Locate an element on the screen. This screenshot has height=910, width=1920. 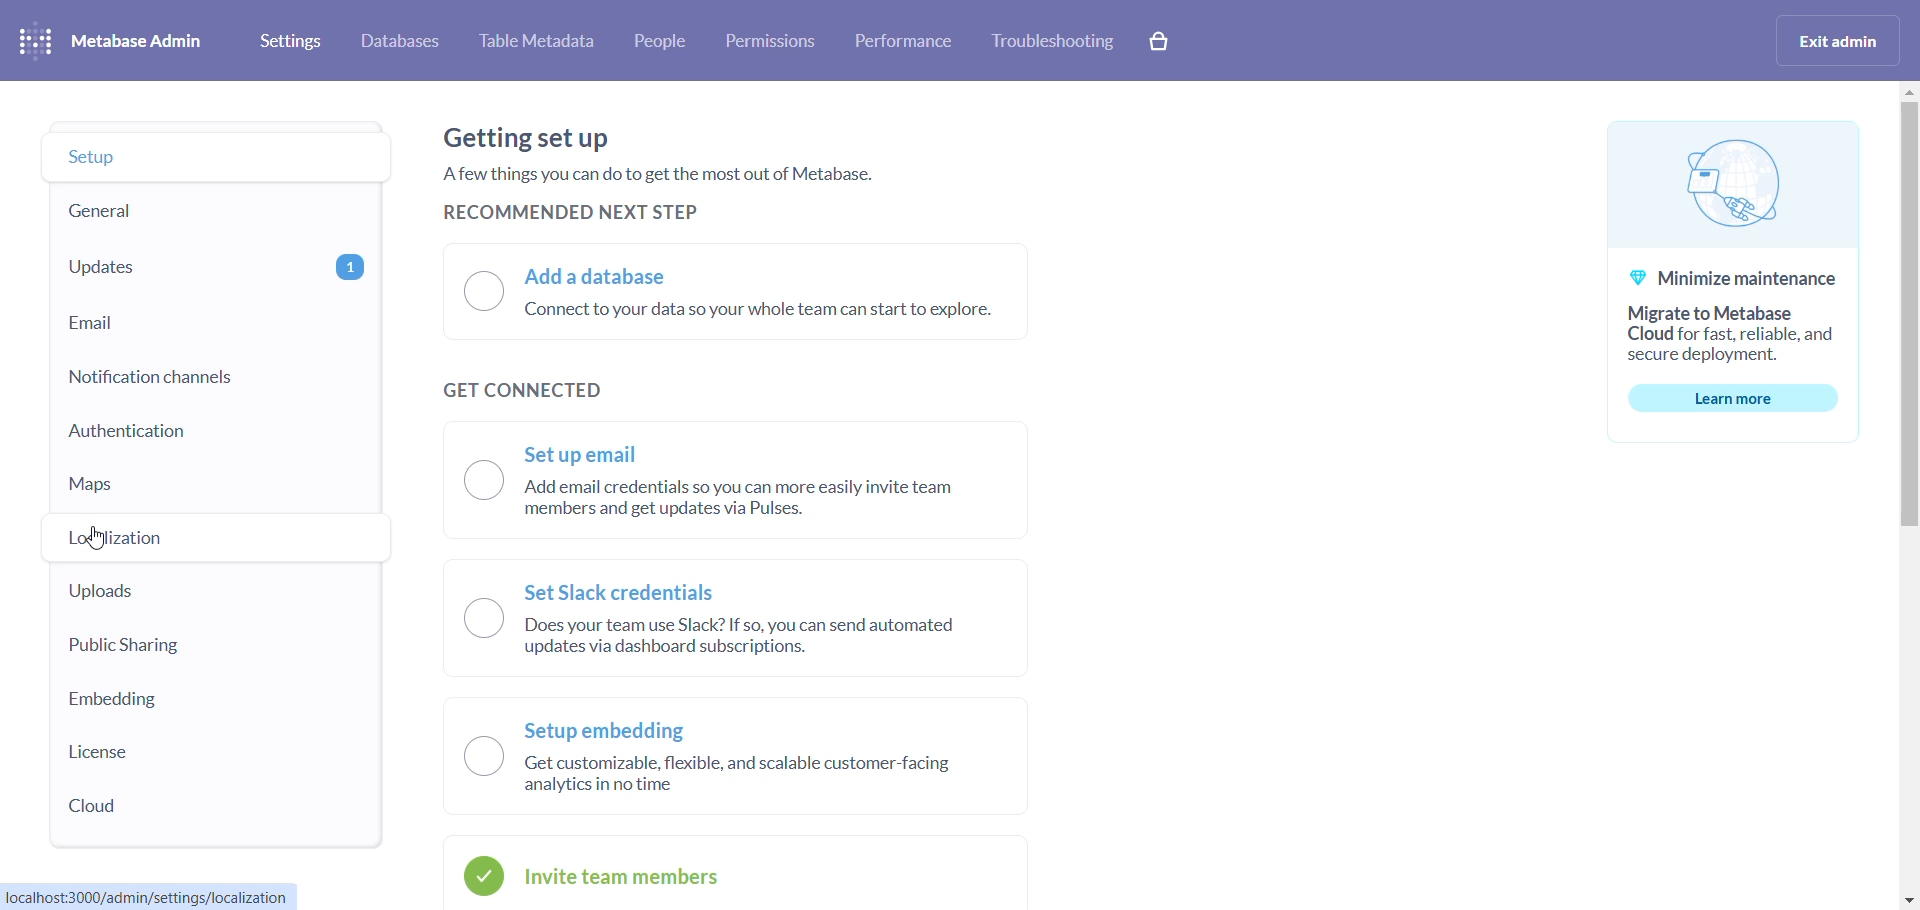
general is located at coordinates (185, 212).